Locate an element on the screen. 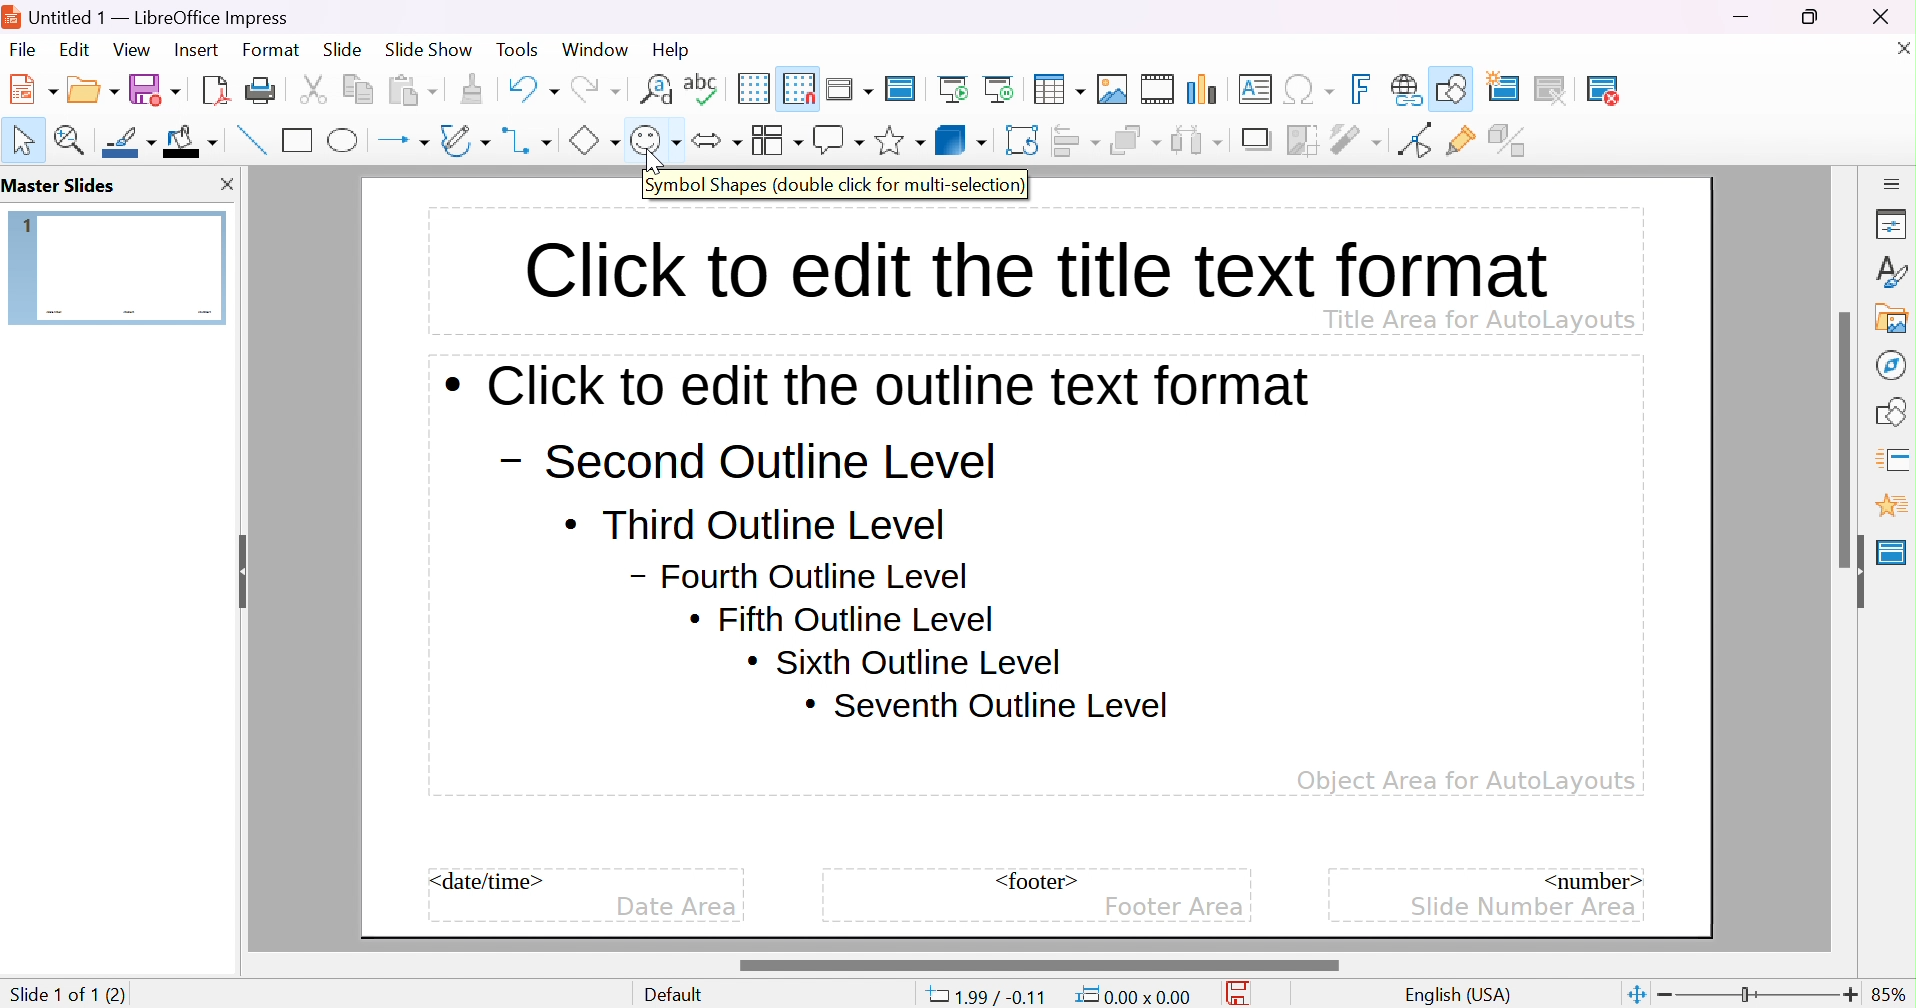  sixth outline level is located at coordinates (843, 620).